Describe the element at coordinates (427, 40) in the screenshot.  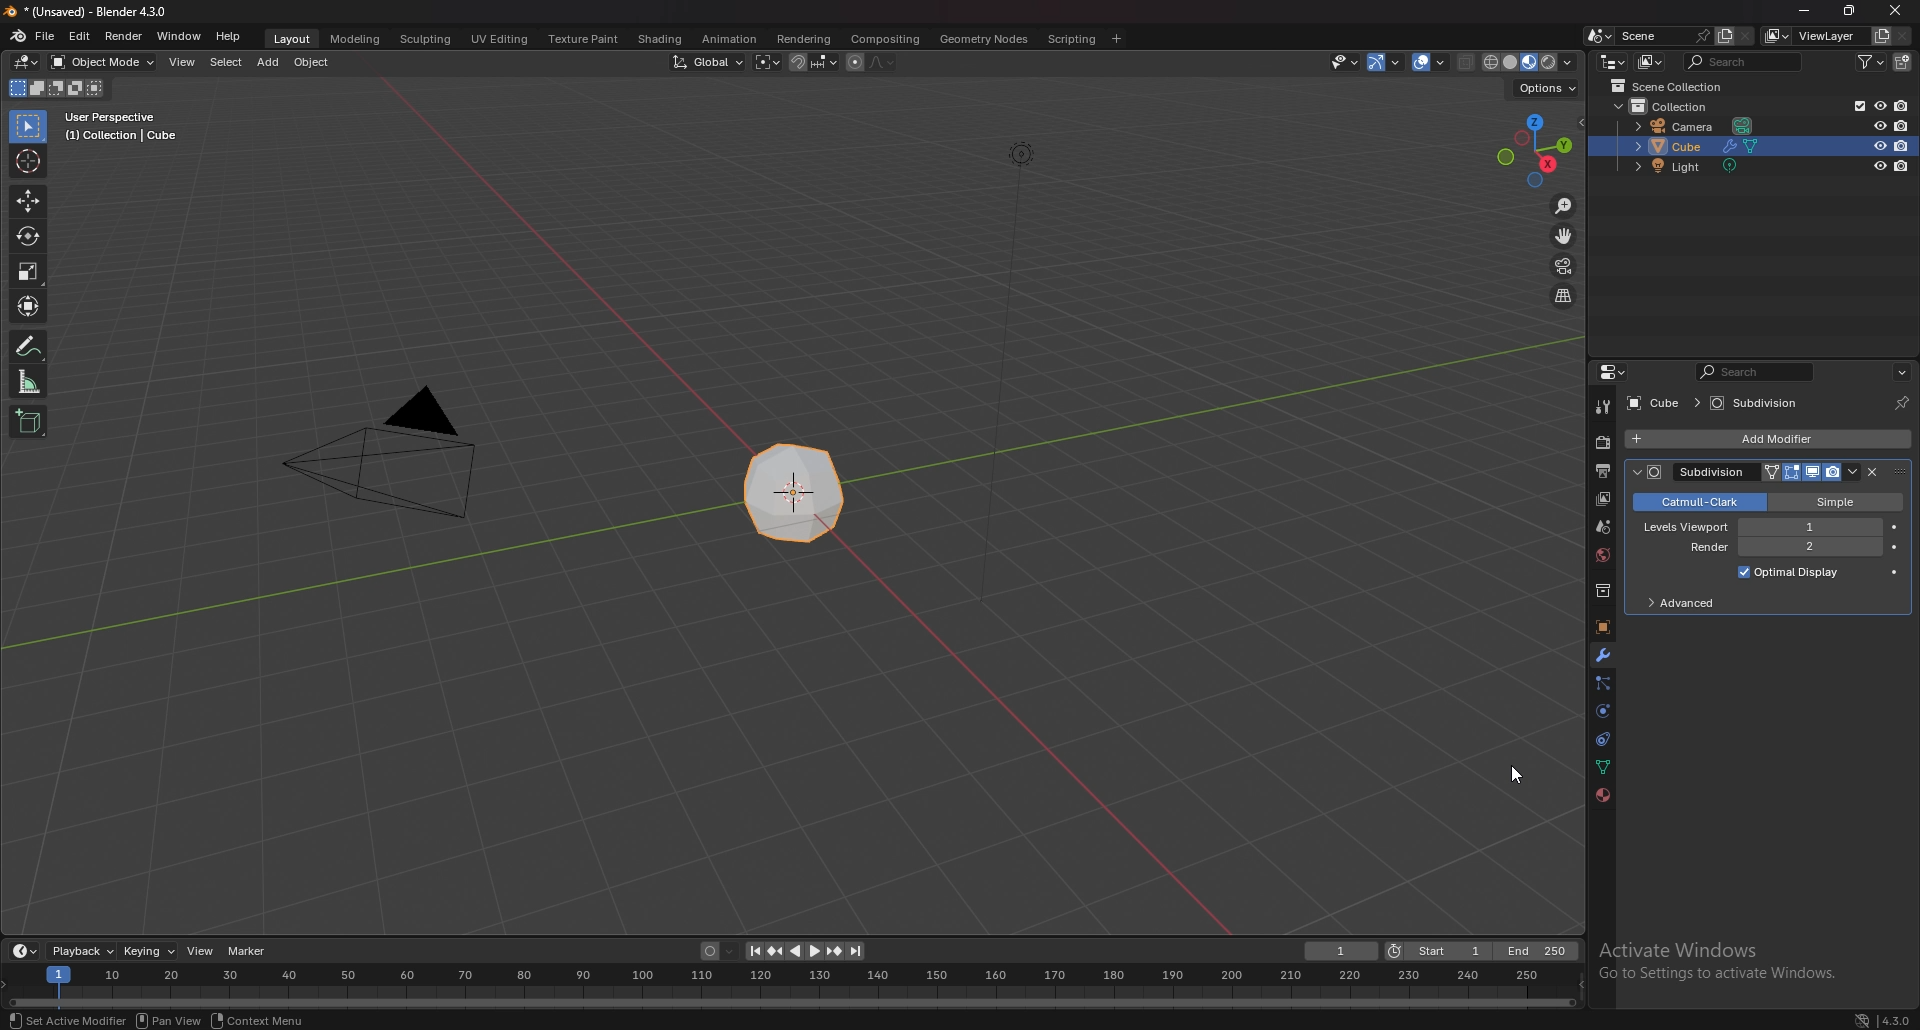
I see `sculpting` at that location.